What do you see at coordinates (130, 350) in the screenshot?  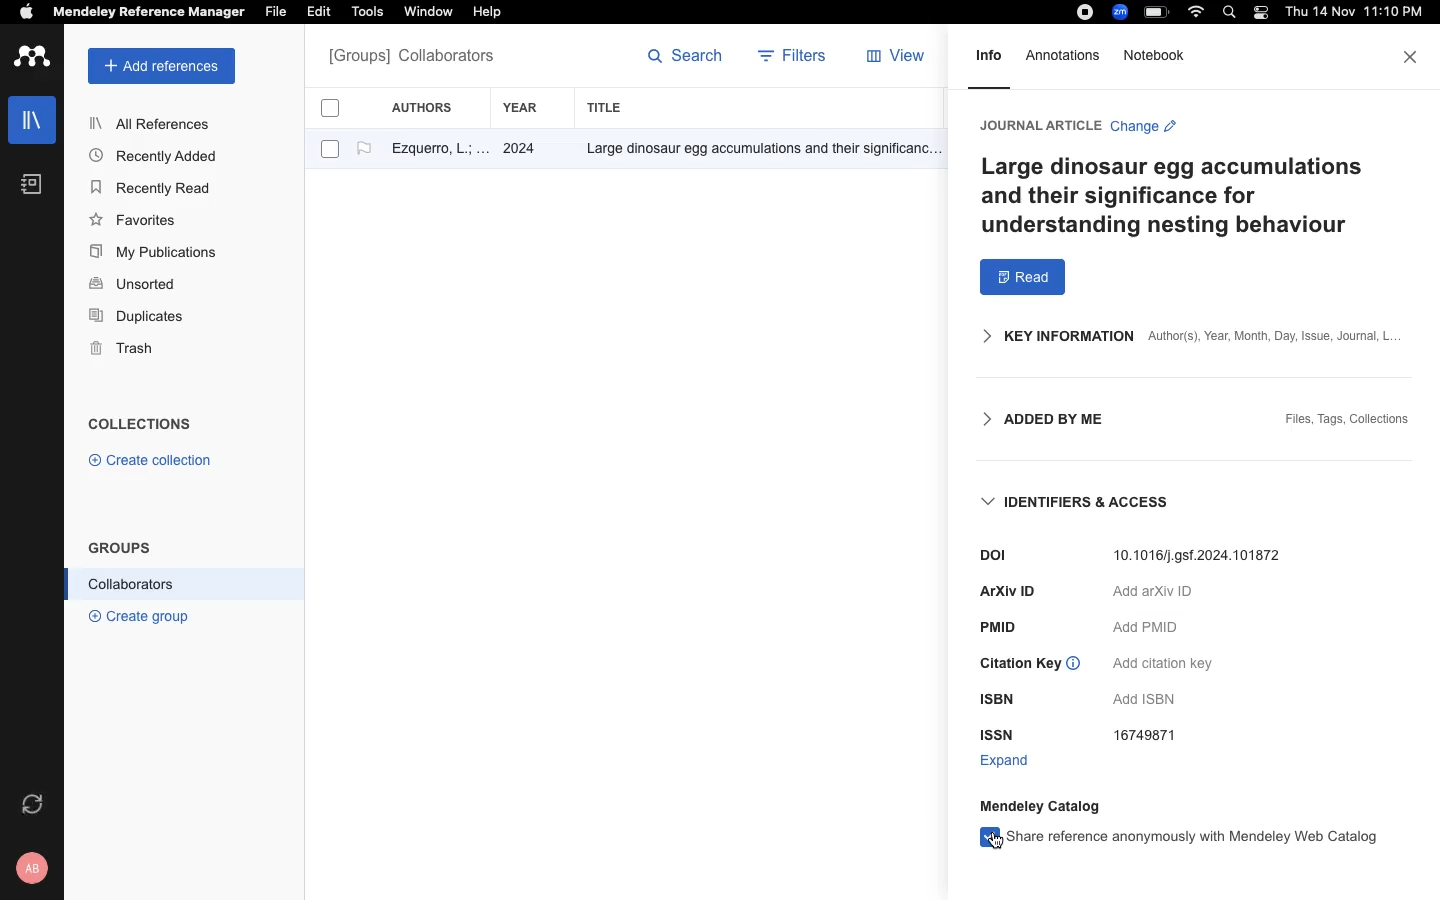 I see `Trash` at bounding box center [130, 350].